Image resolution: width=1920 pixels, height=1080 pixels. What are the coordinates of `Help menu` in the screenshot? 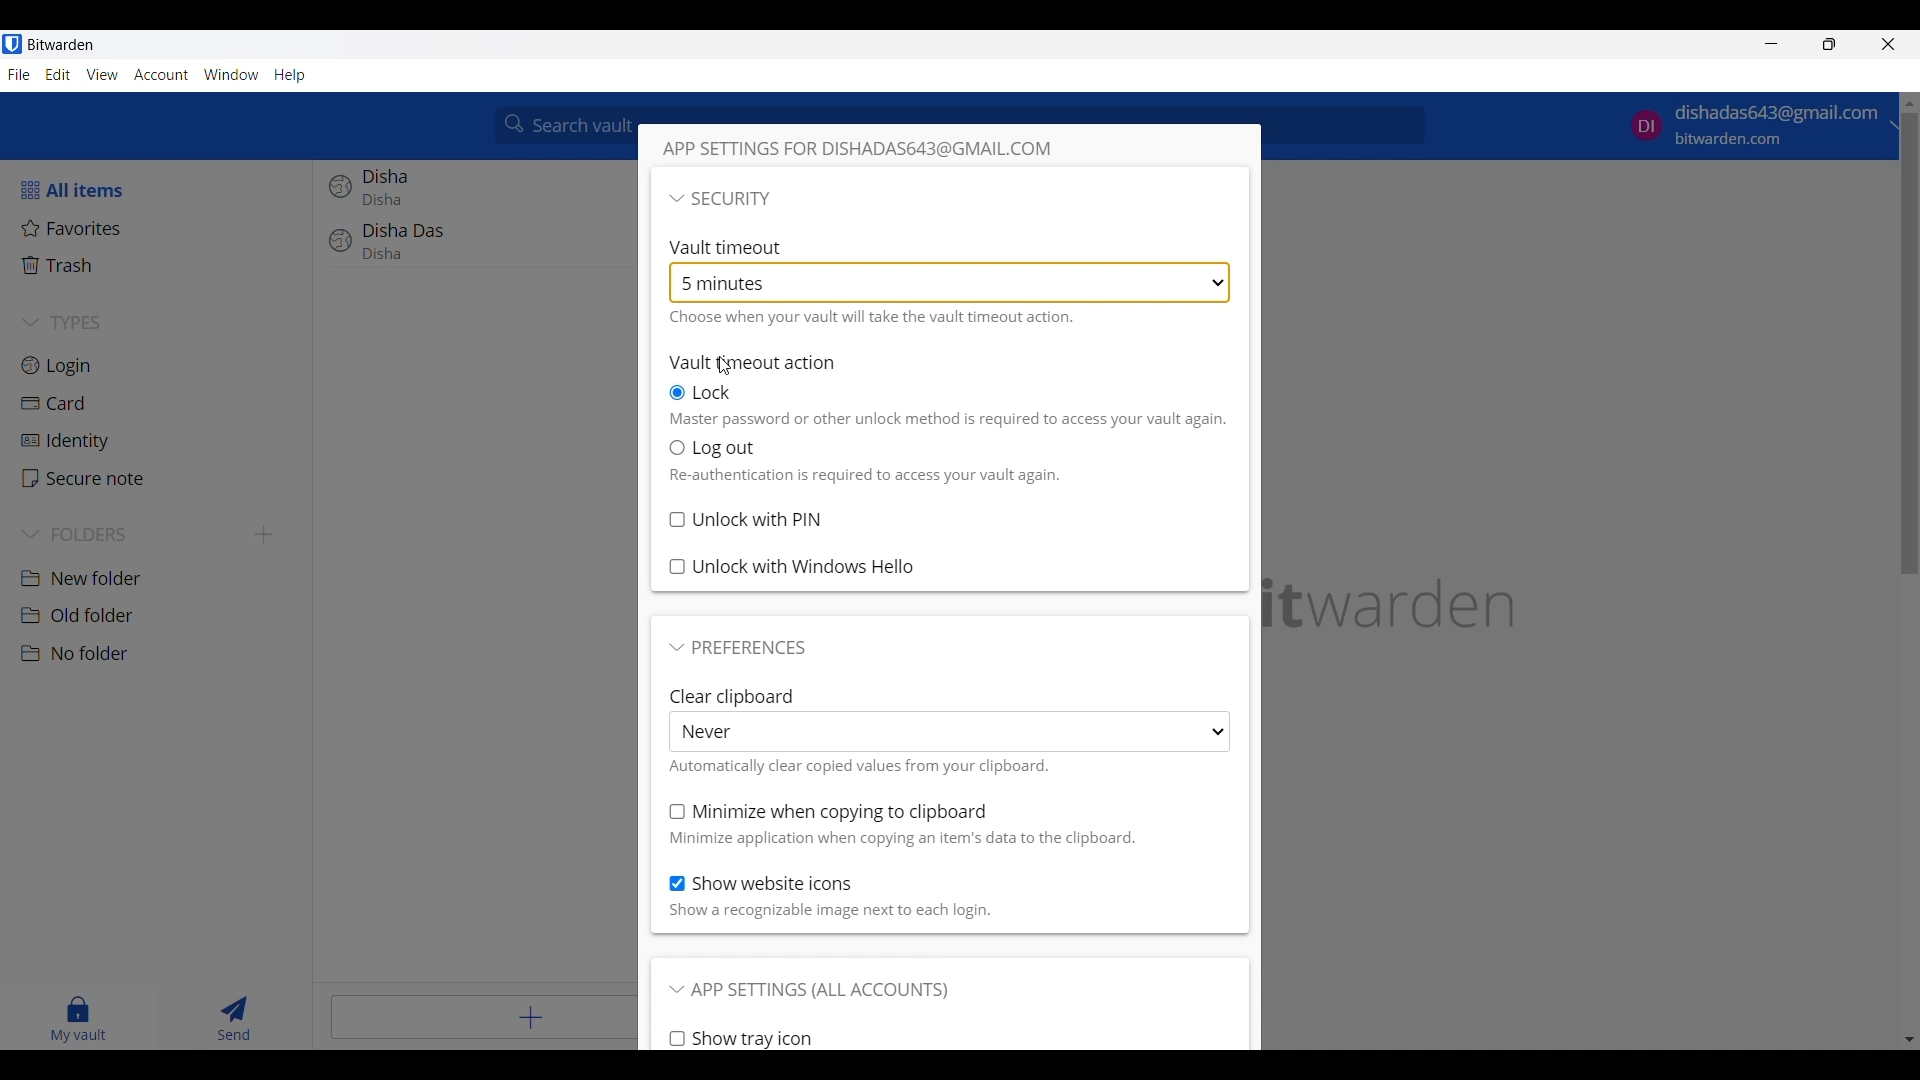 It's located at (291, 76).